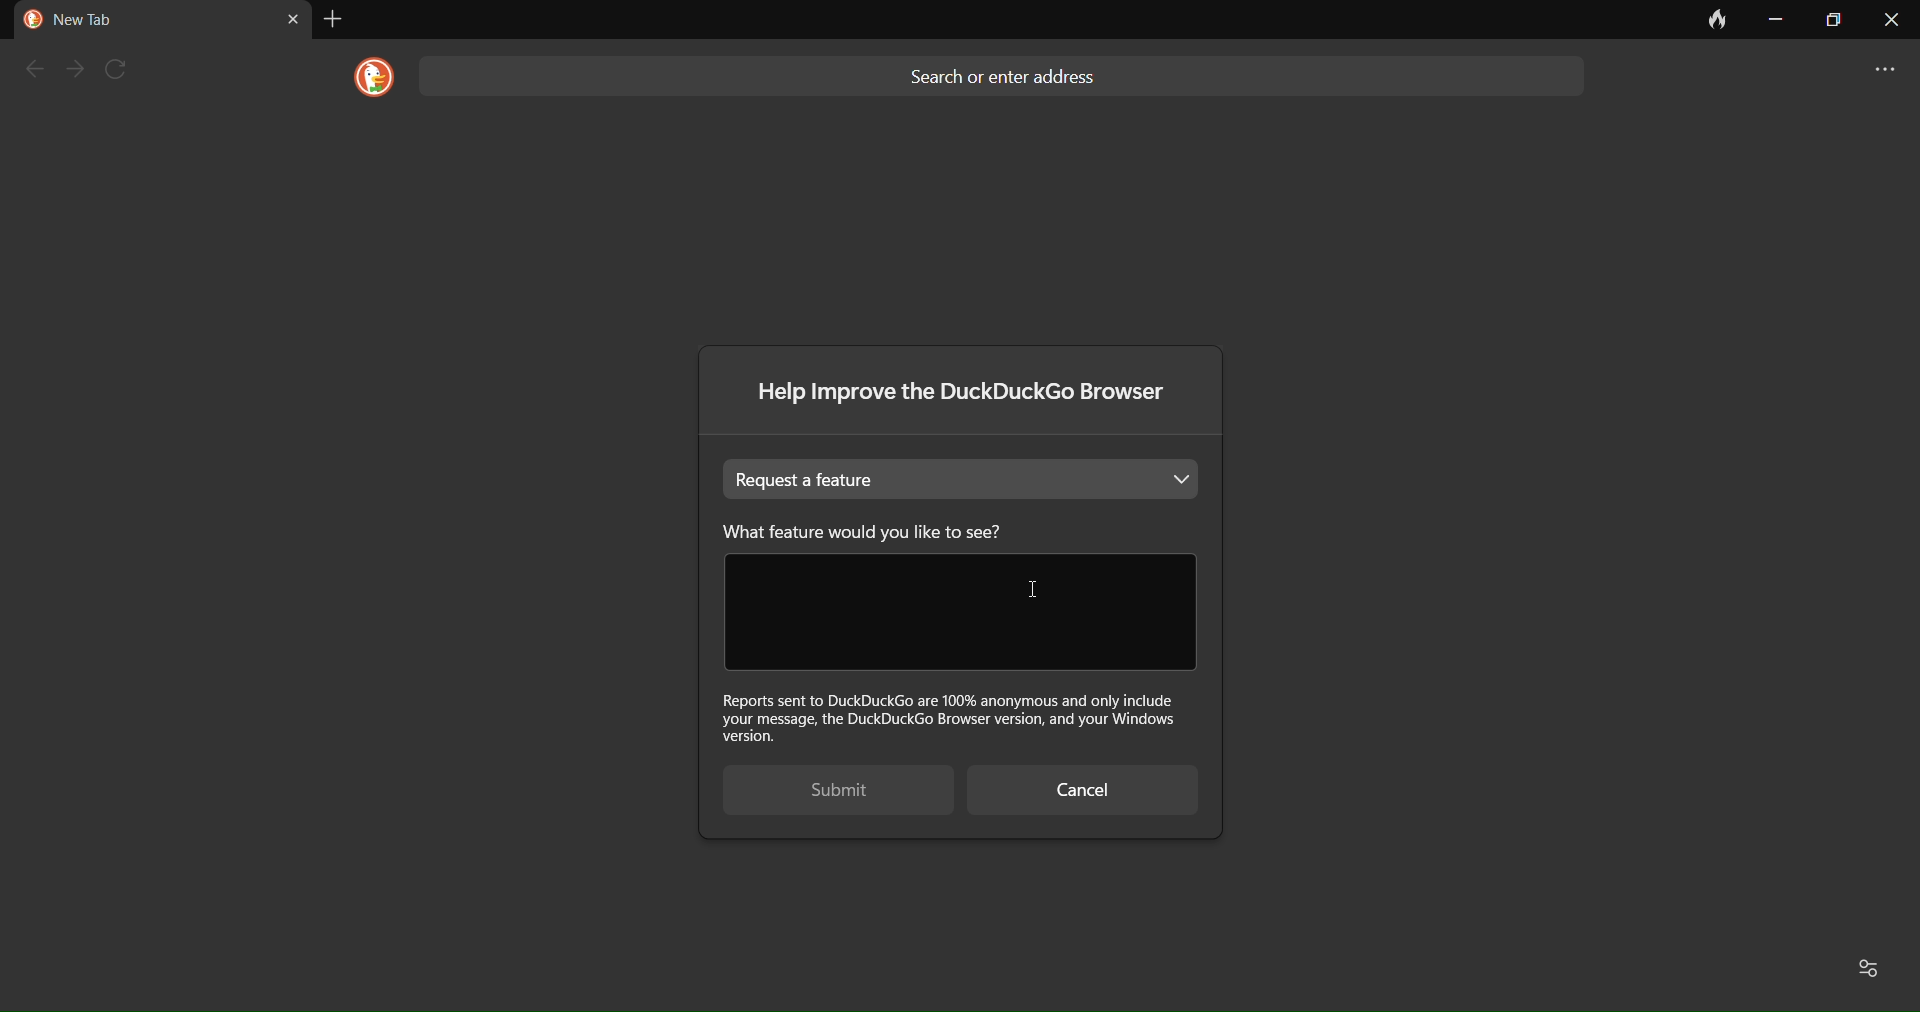  What do you see at coordinates (1830, 20) in the screenshot?
I see `maximize` at bounding box center [1830, 20].